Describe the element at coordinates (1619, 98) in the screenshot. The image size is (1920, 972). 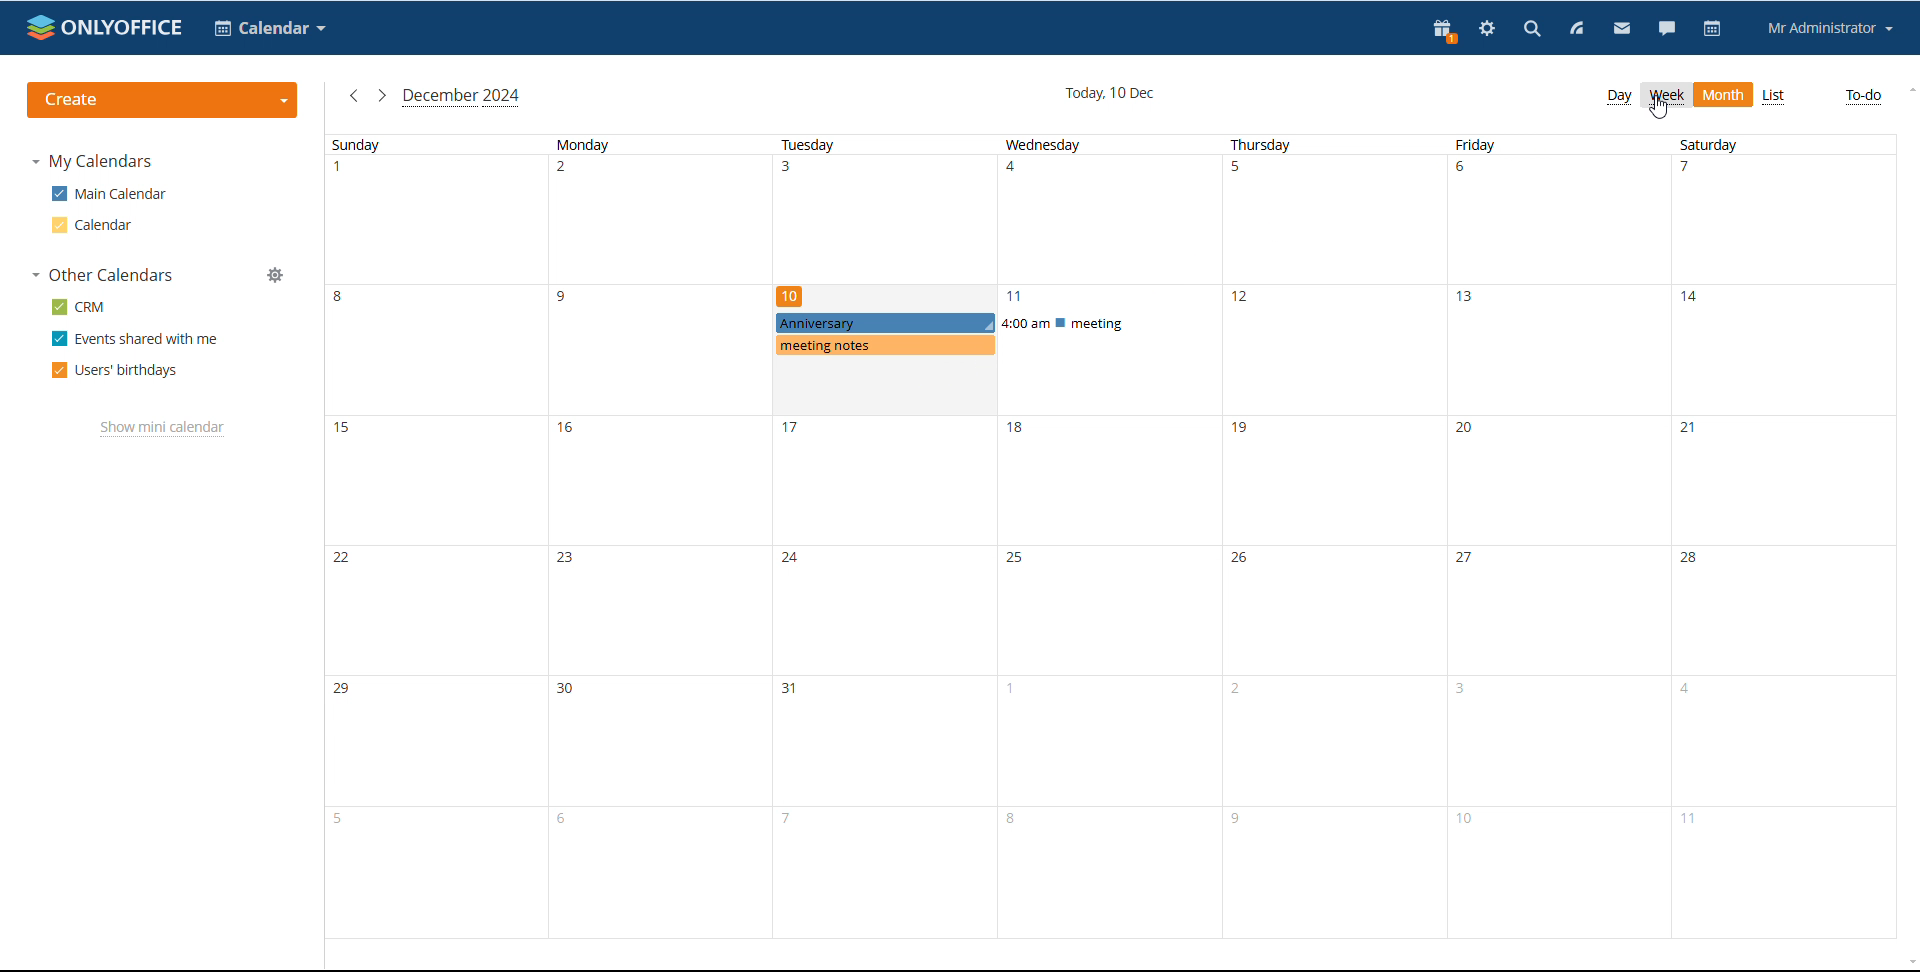
I see `day view` at that location.